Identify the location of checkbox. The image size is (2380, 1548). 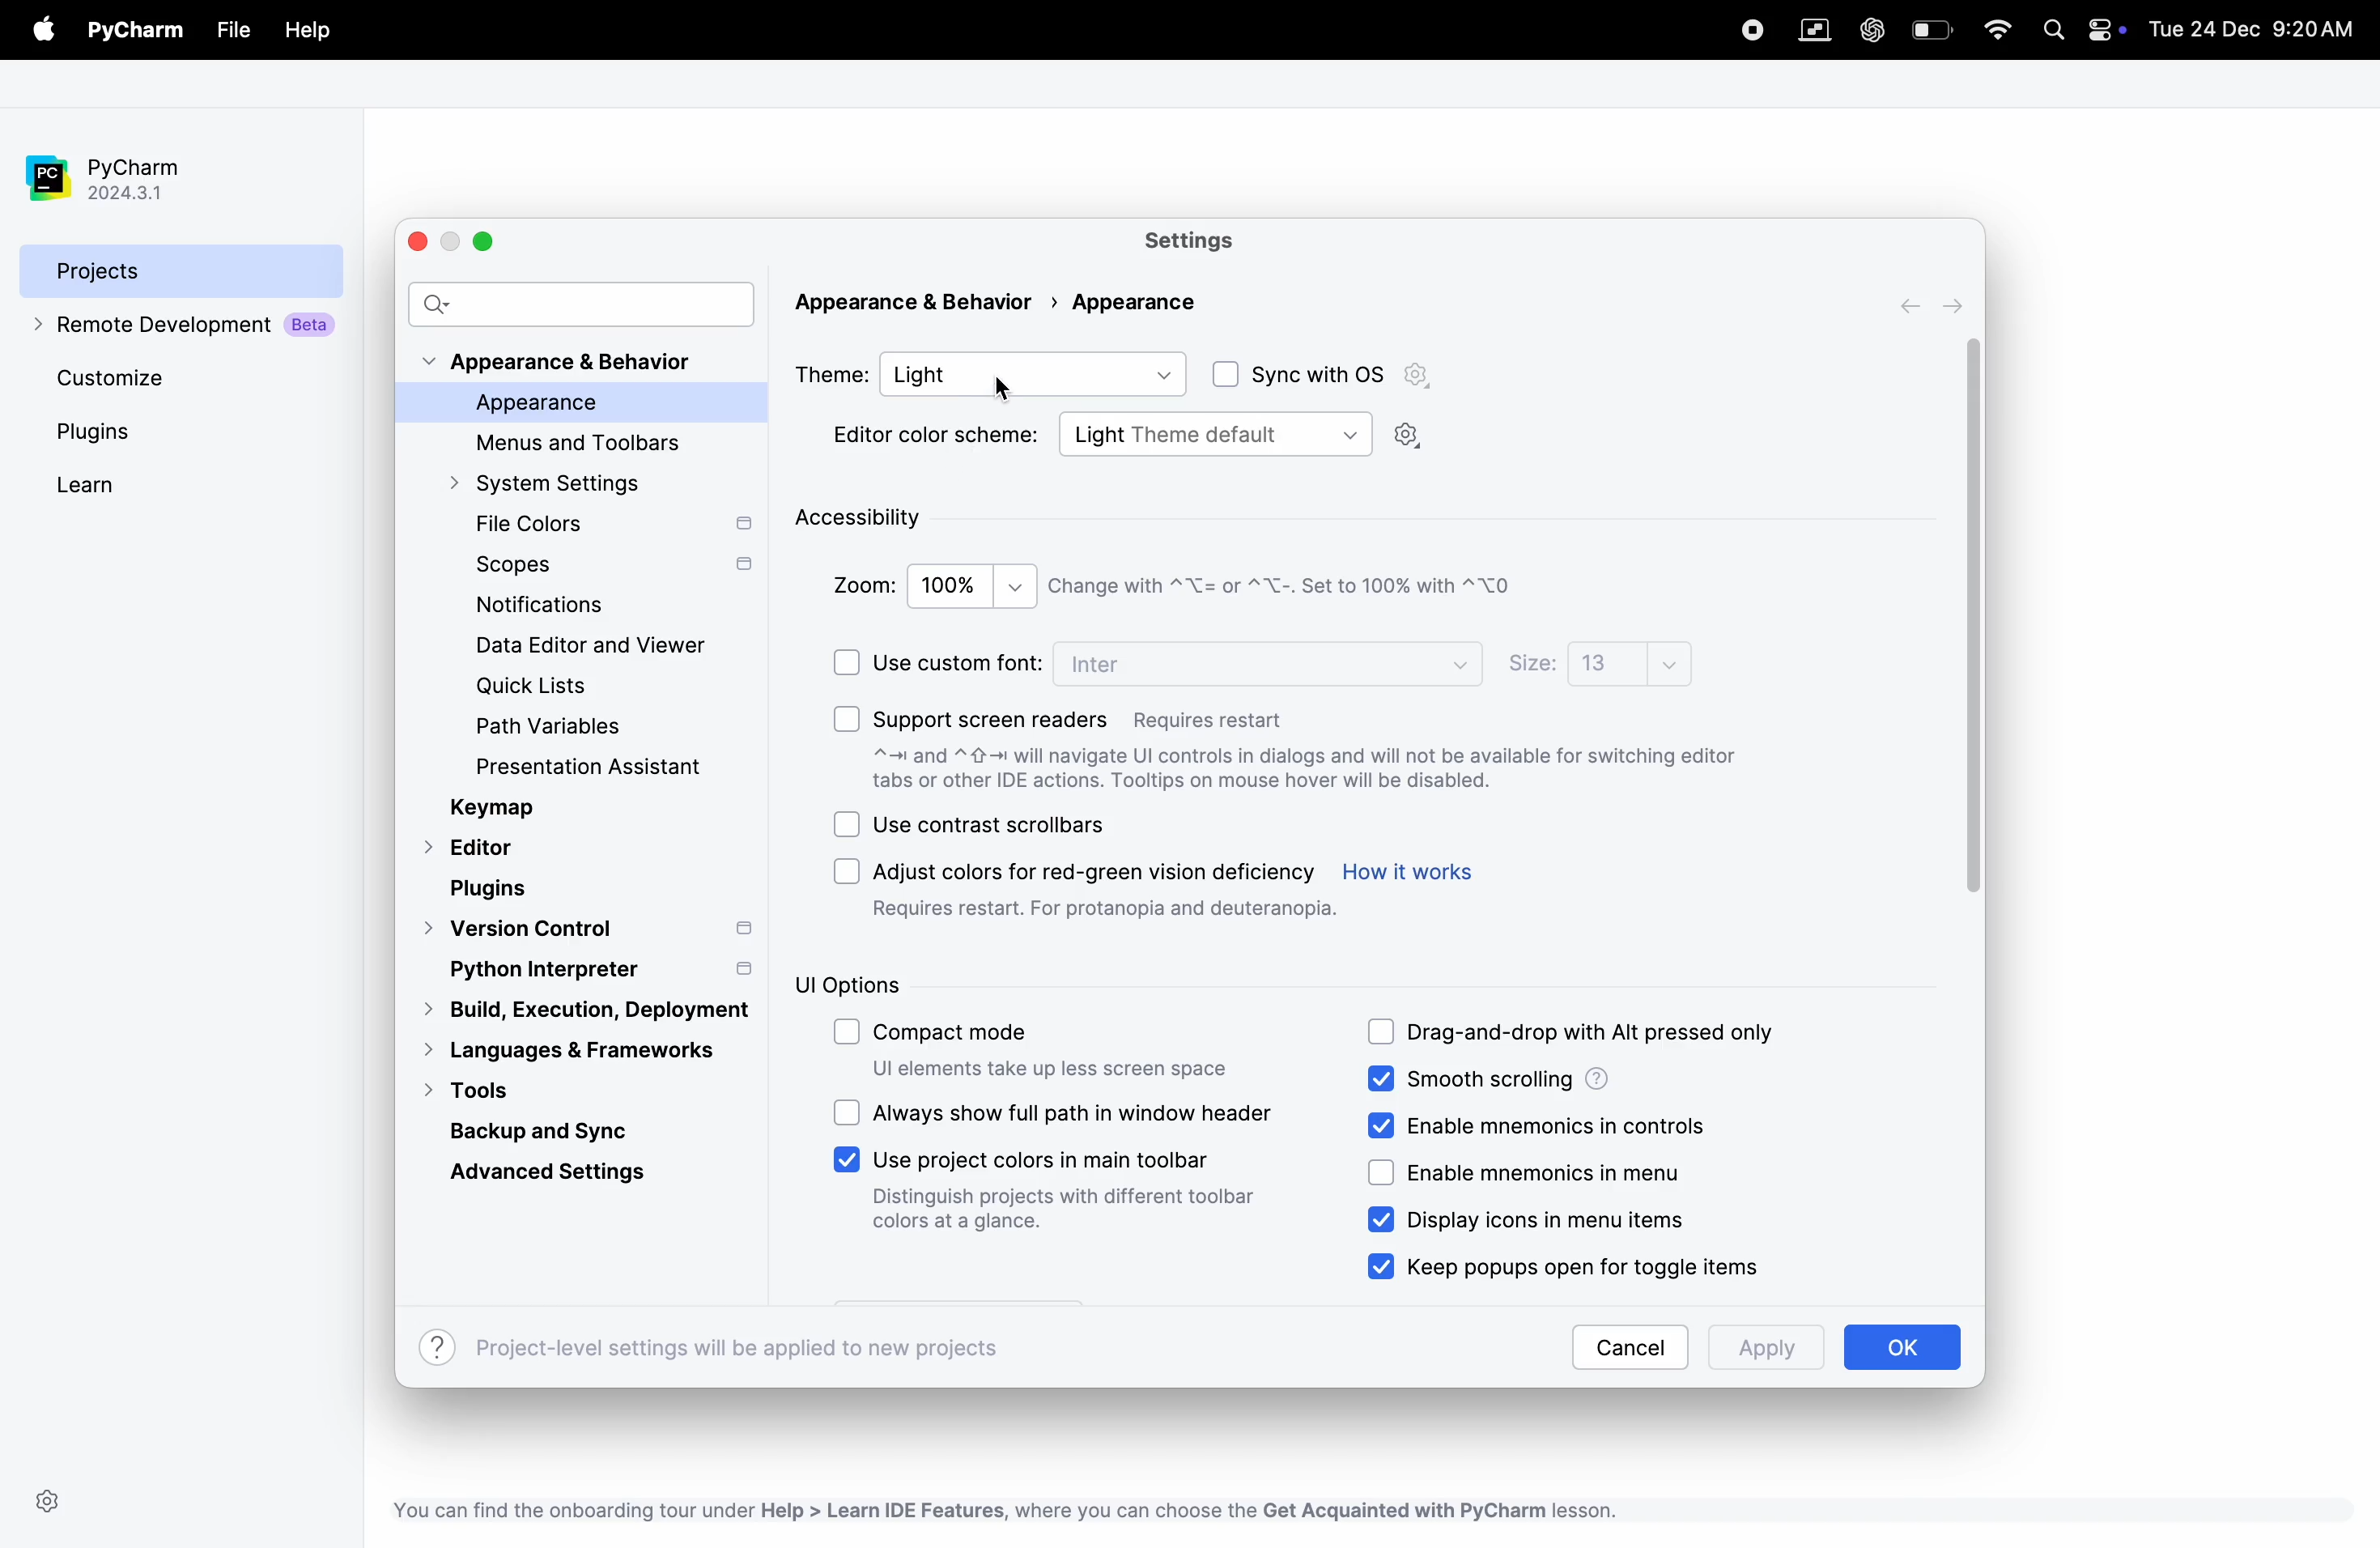
(1382, 1220).